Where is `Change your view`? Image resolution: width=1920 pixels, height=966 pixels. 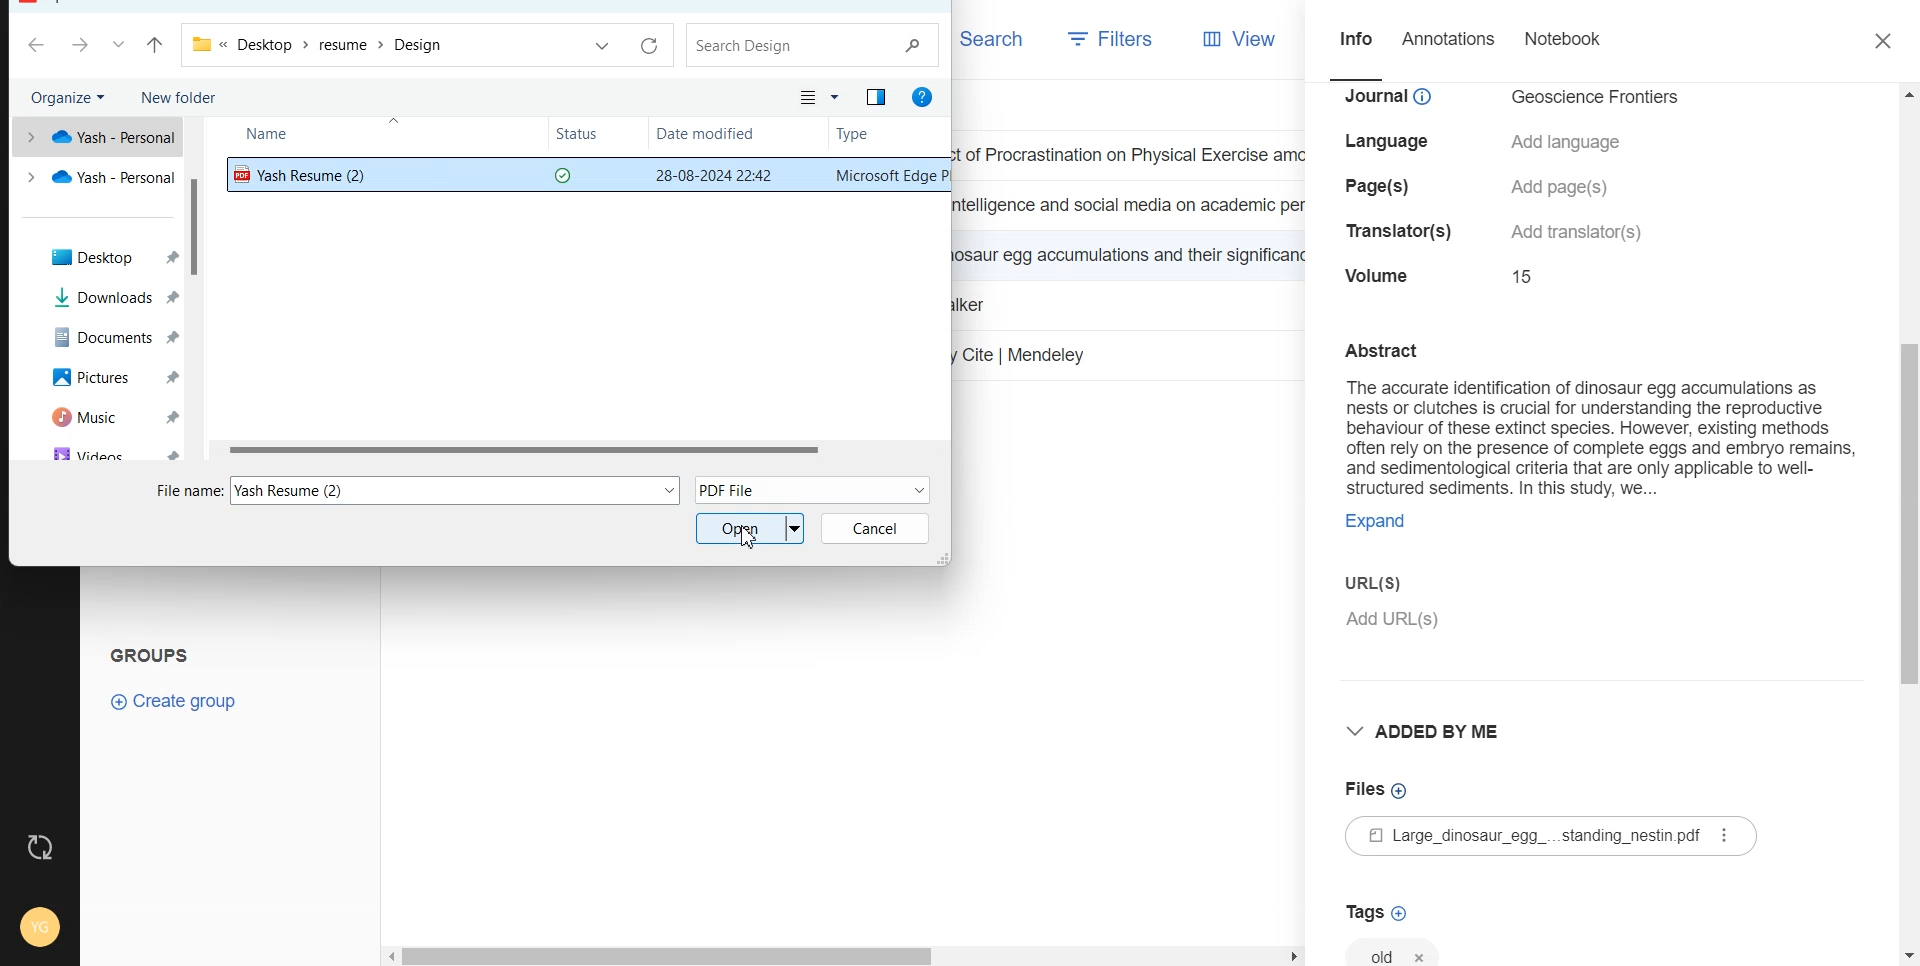 Change your view is located at coordinates (820, 97).